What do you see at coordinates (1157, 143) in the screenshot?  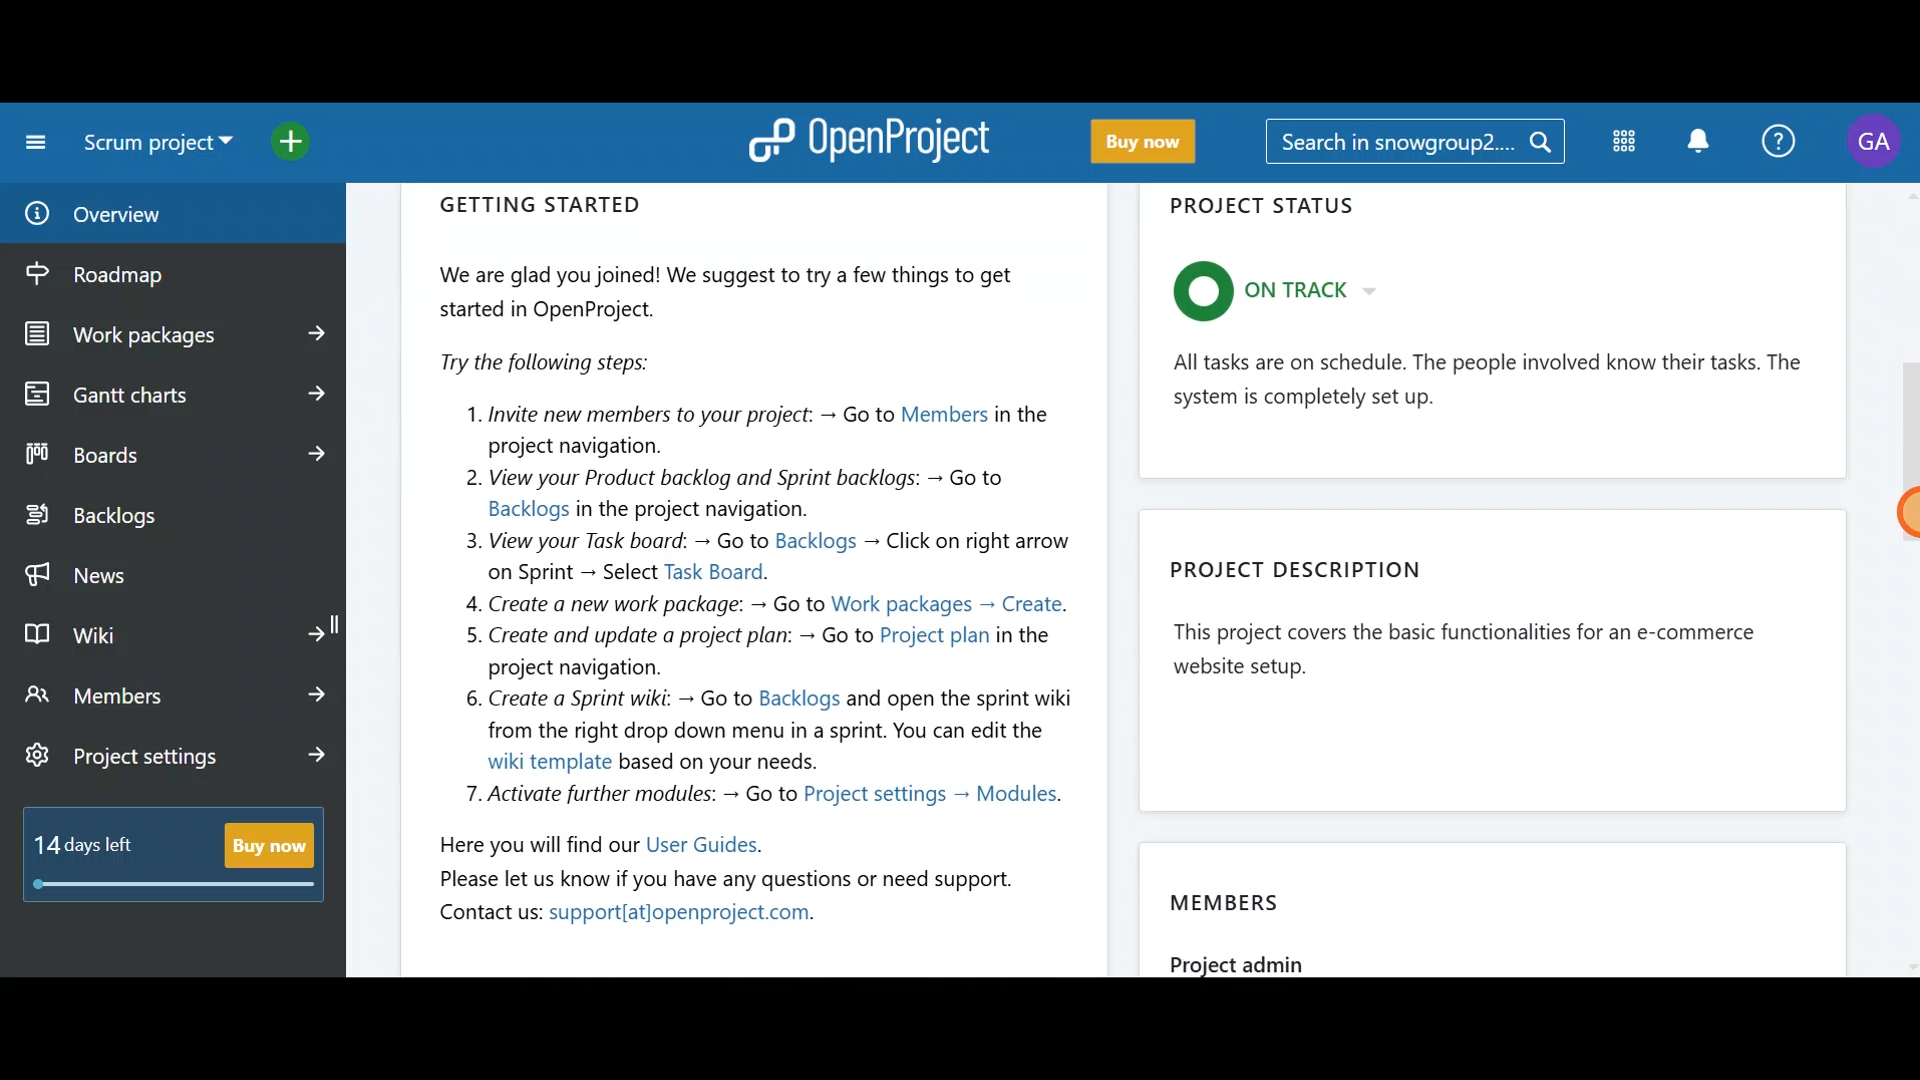 I see `Buy now` at bounding box center [1157, 143].